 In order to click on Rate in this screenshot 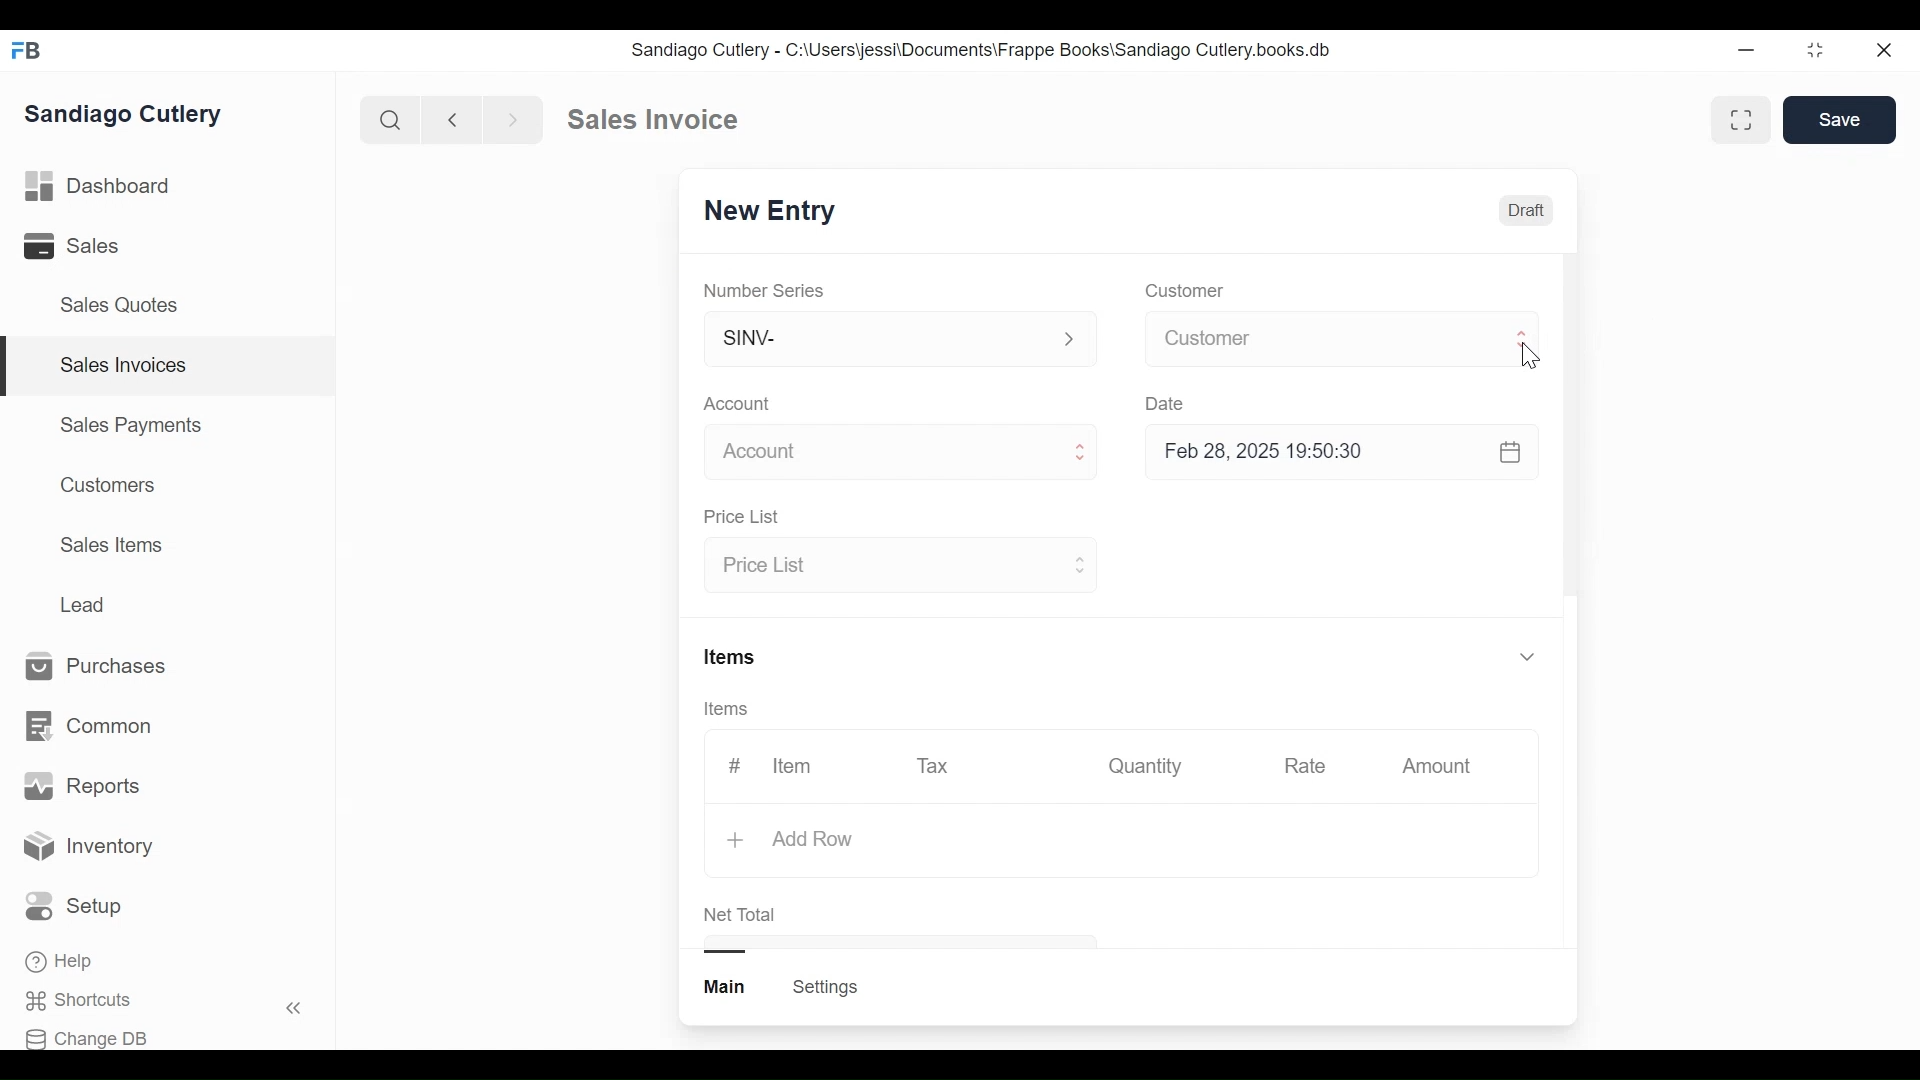, I will do `click(1303, 766)`.